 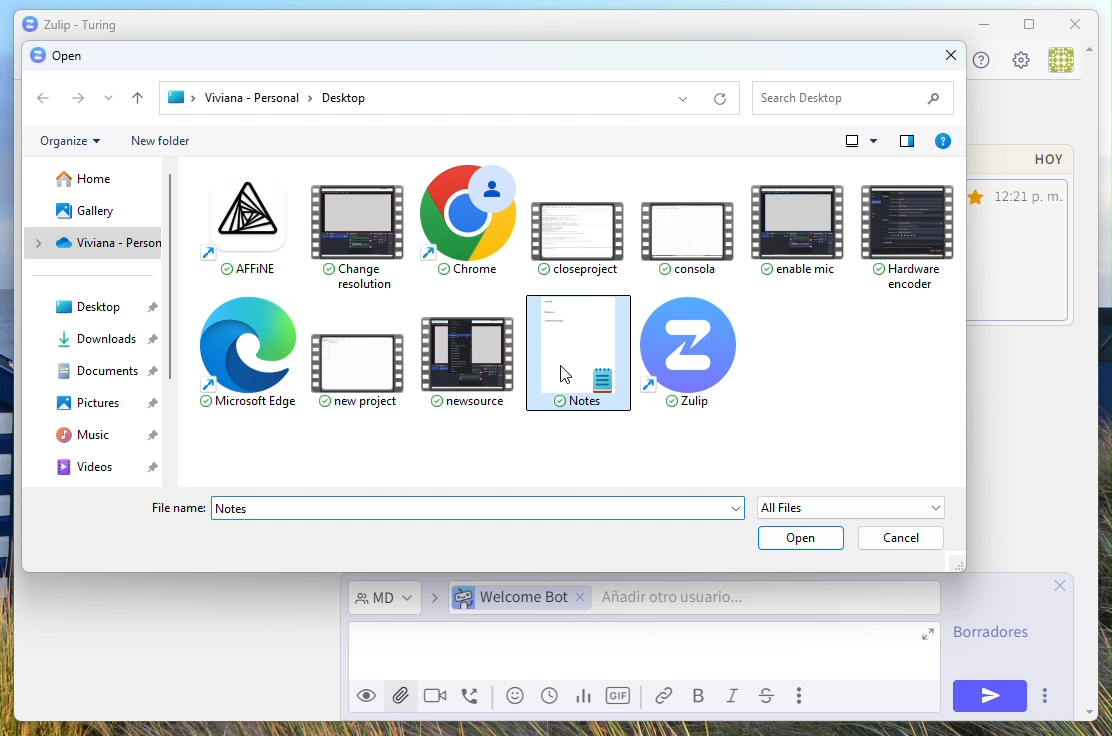 What do you see at coordinates (1065, 585) in the screenshot?
I see `close` at bounding box center [1065, 585].